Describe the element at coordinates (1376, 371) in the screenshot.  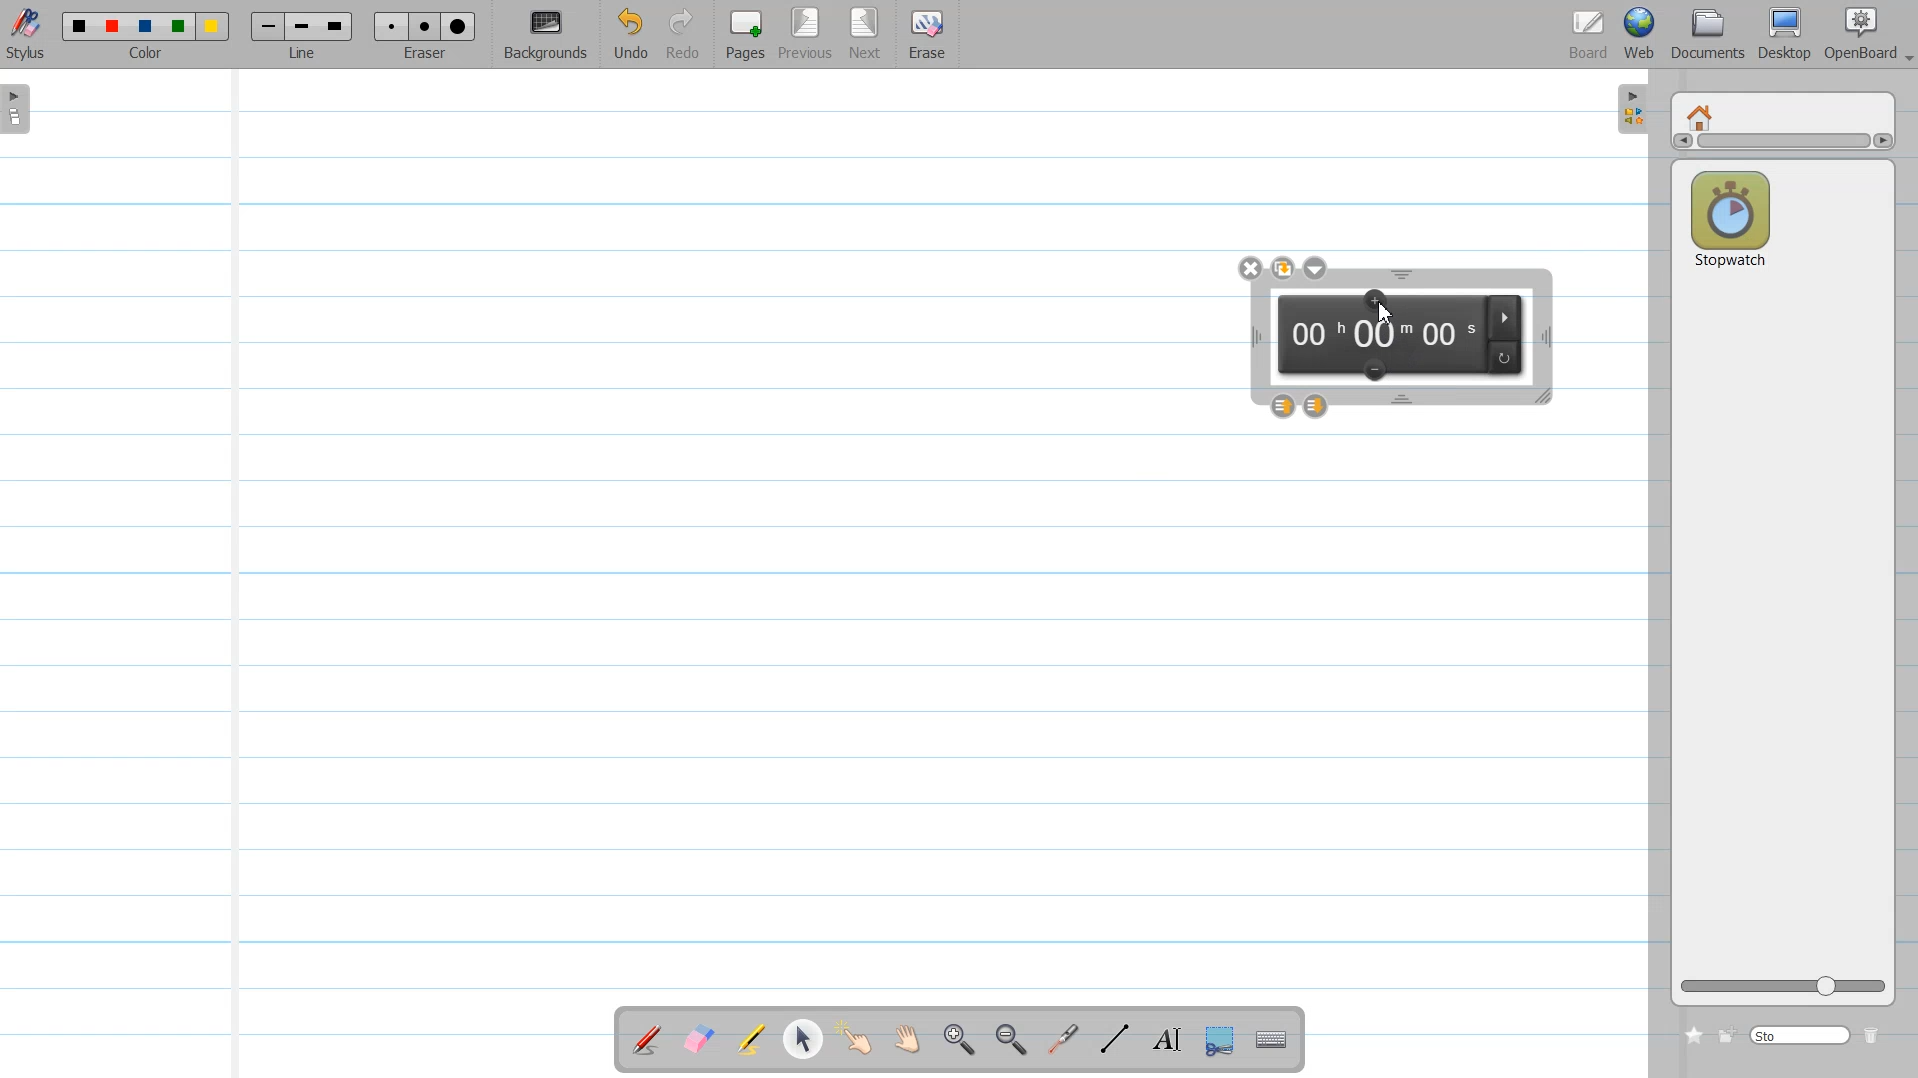
I see `Remove minutes` at that location.